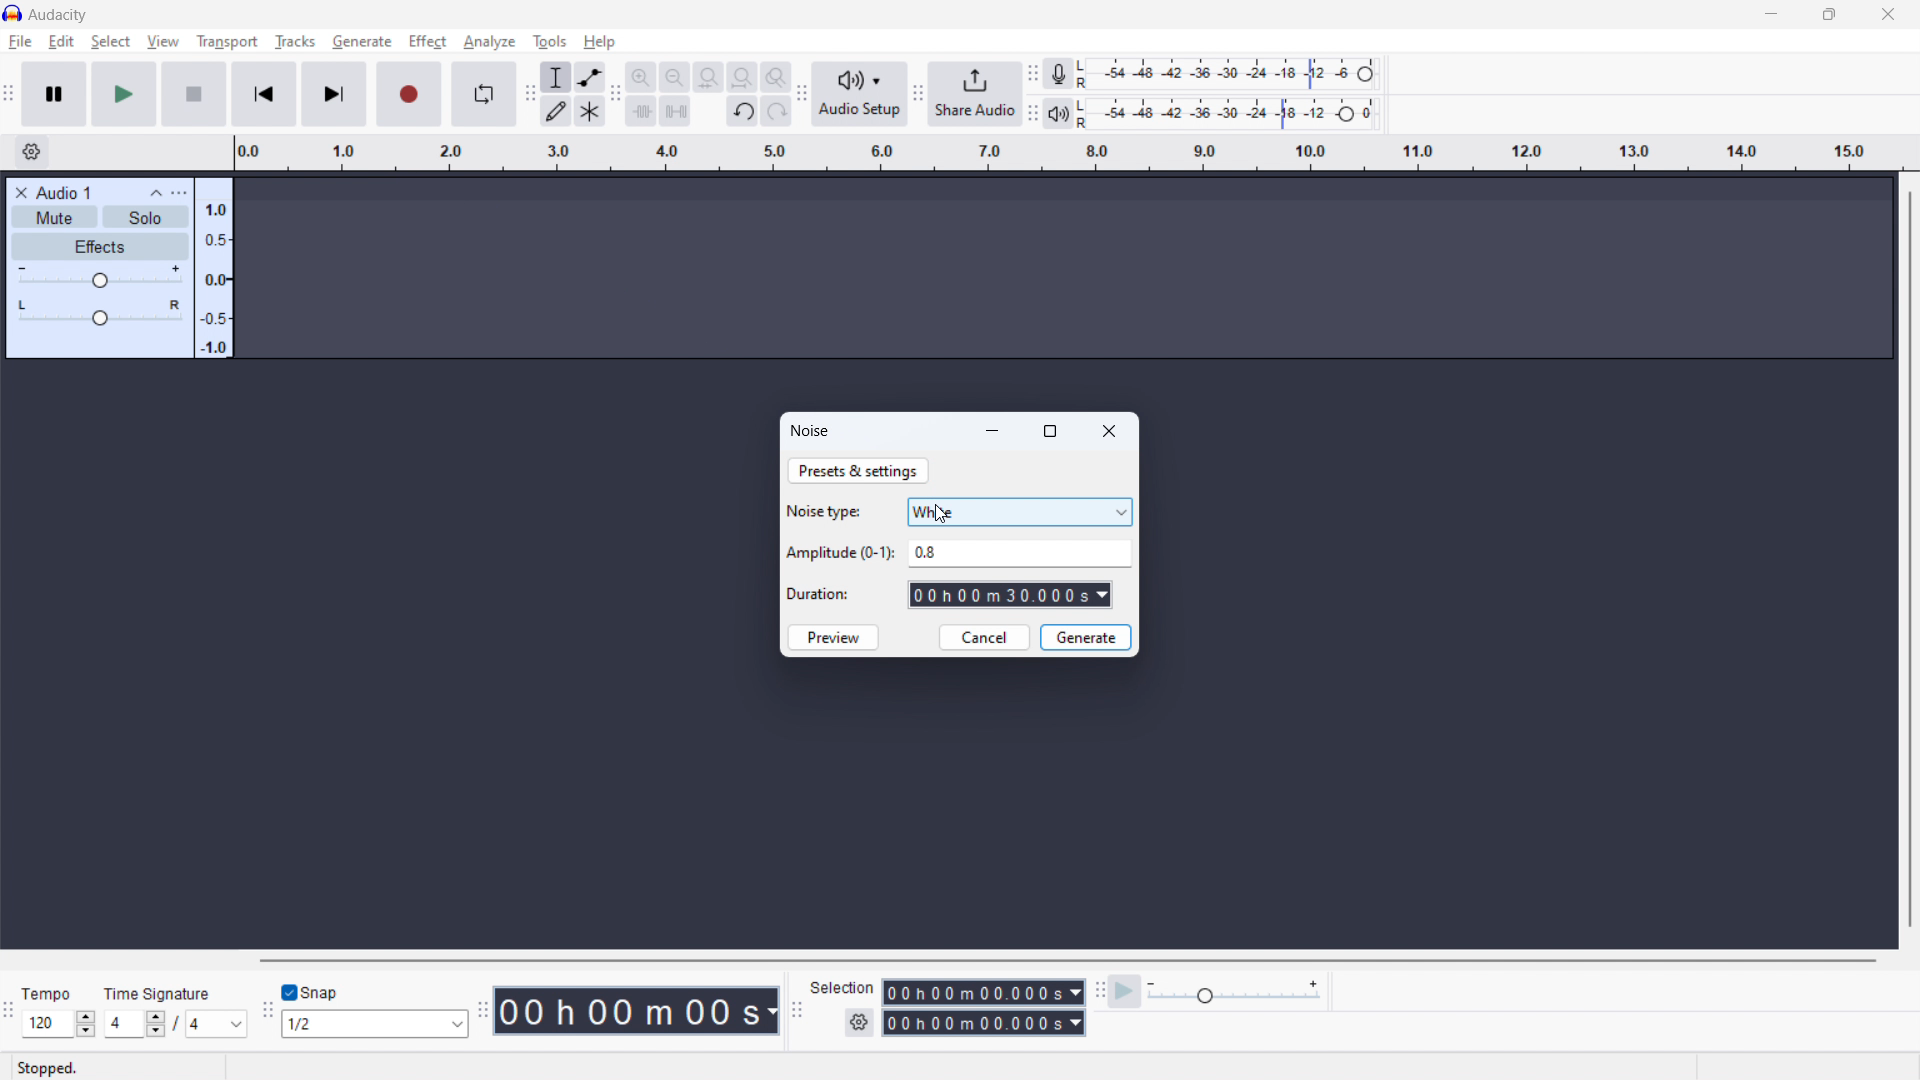 The height and width of the screenshot is (1080, 1920). I want to click on recording meter, so click(1227, 74).